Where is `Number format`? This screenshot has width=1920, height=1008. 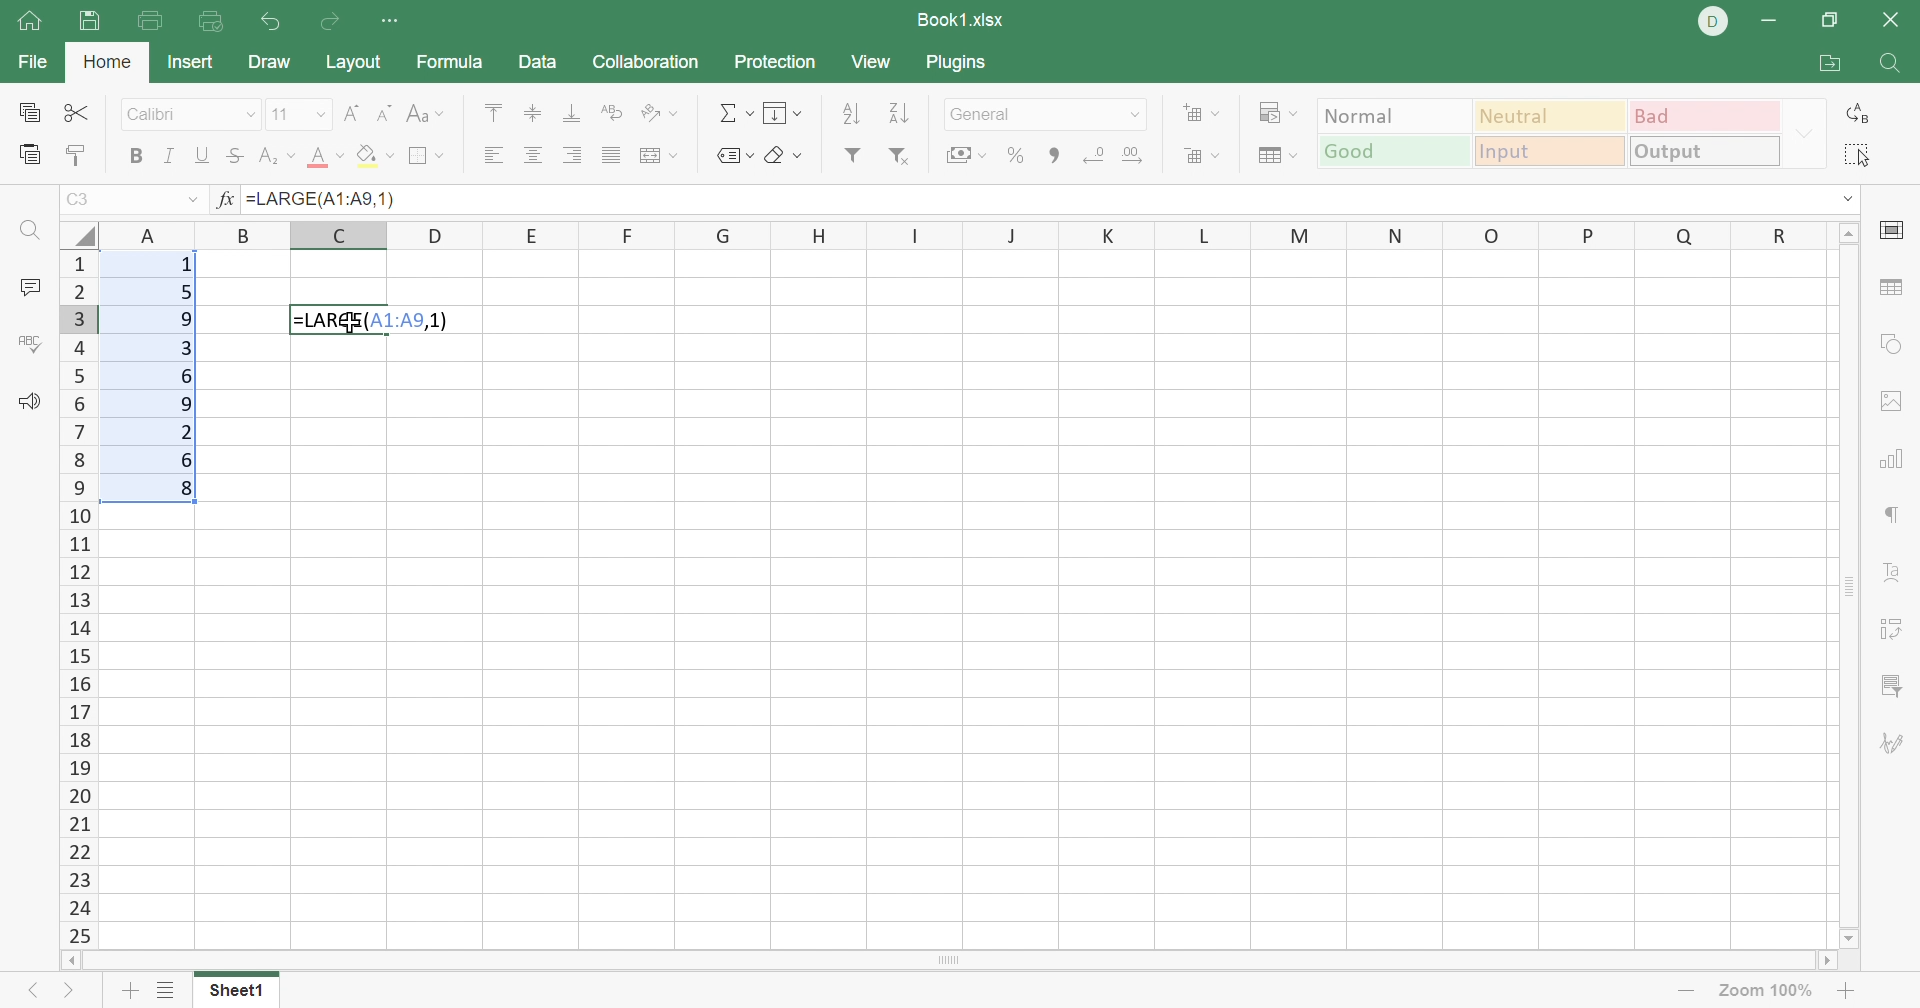
Number format is located at coordinates (1019, 114).